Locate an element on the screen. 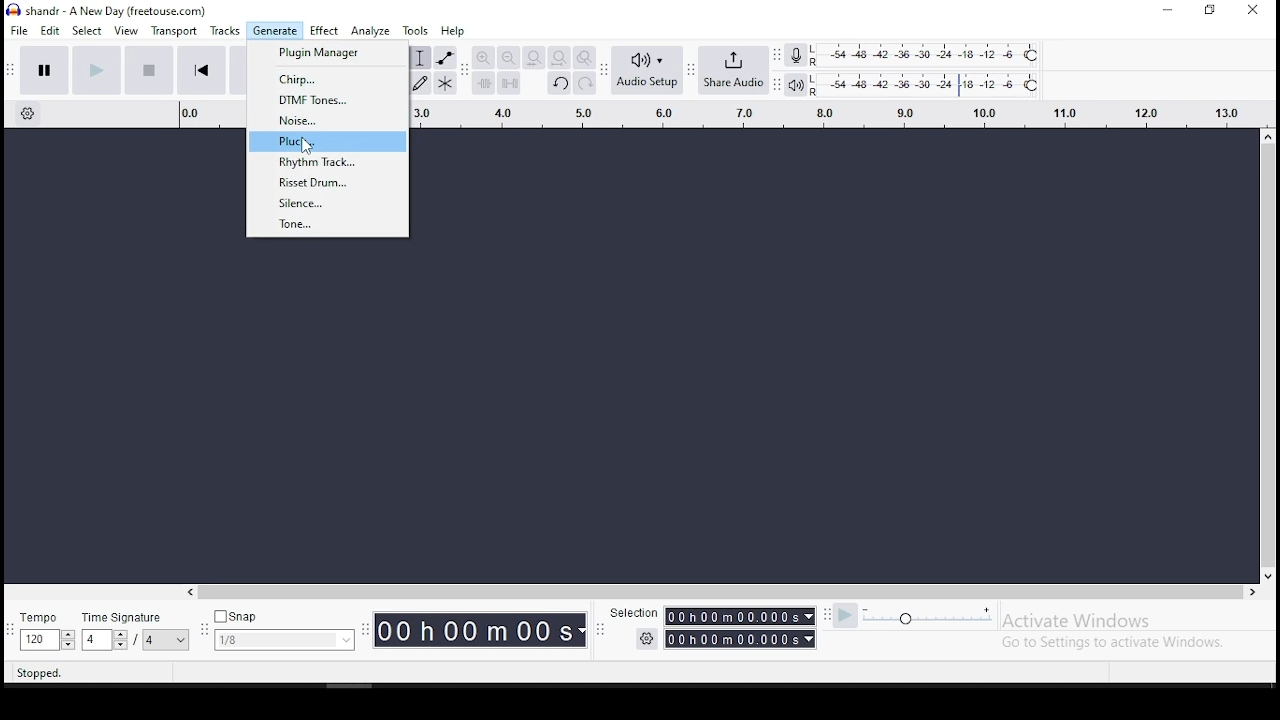  restore is located at coordinates (1208, 10).